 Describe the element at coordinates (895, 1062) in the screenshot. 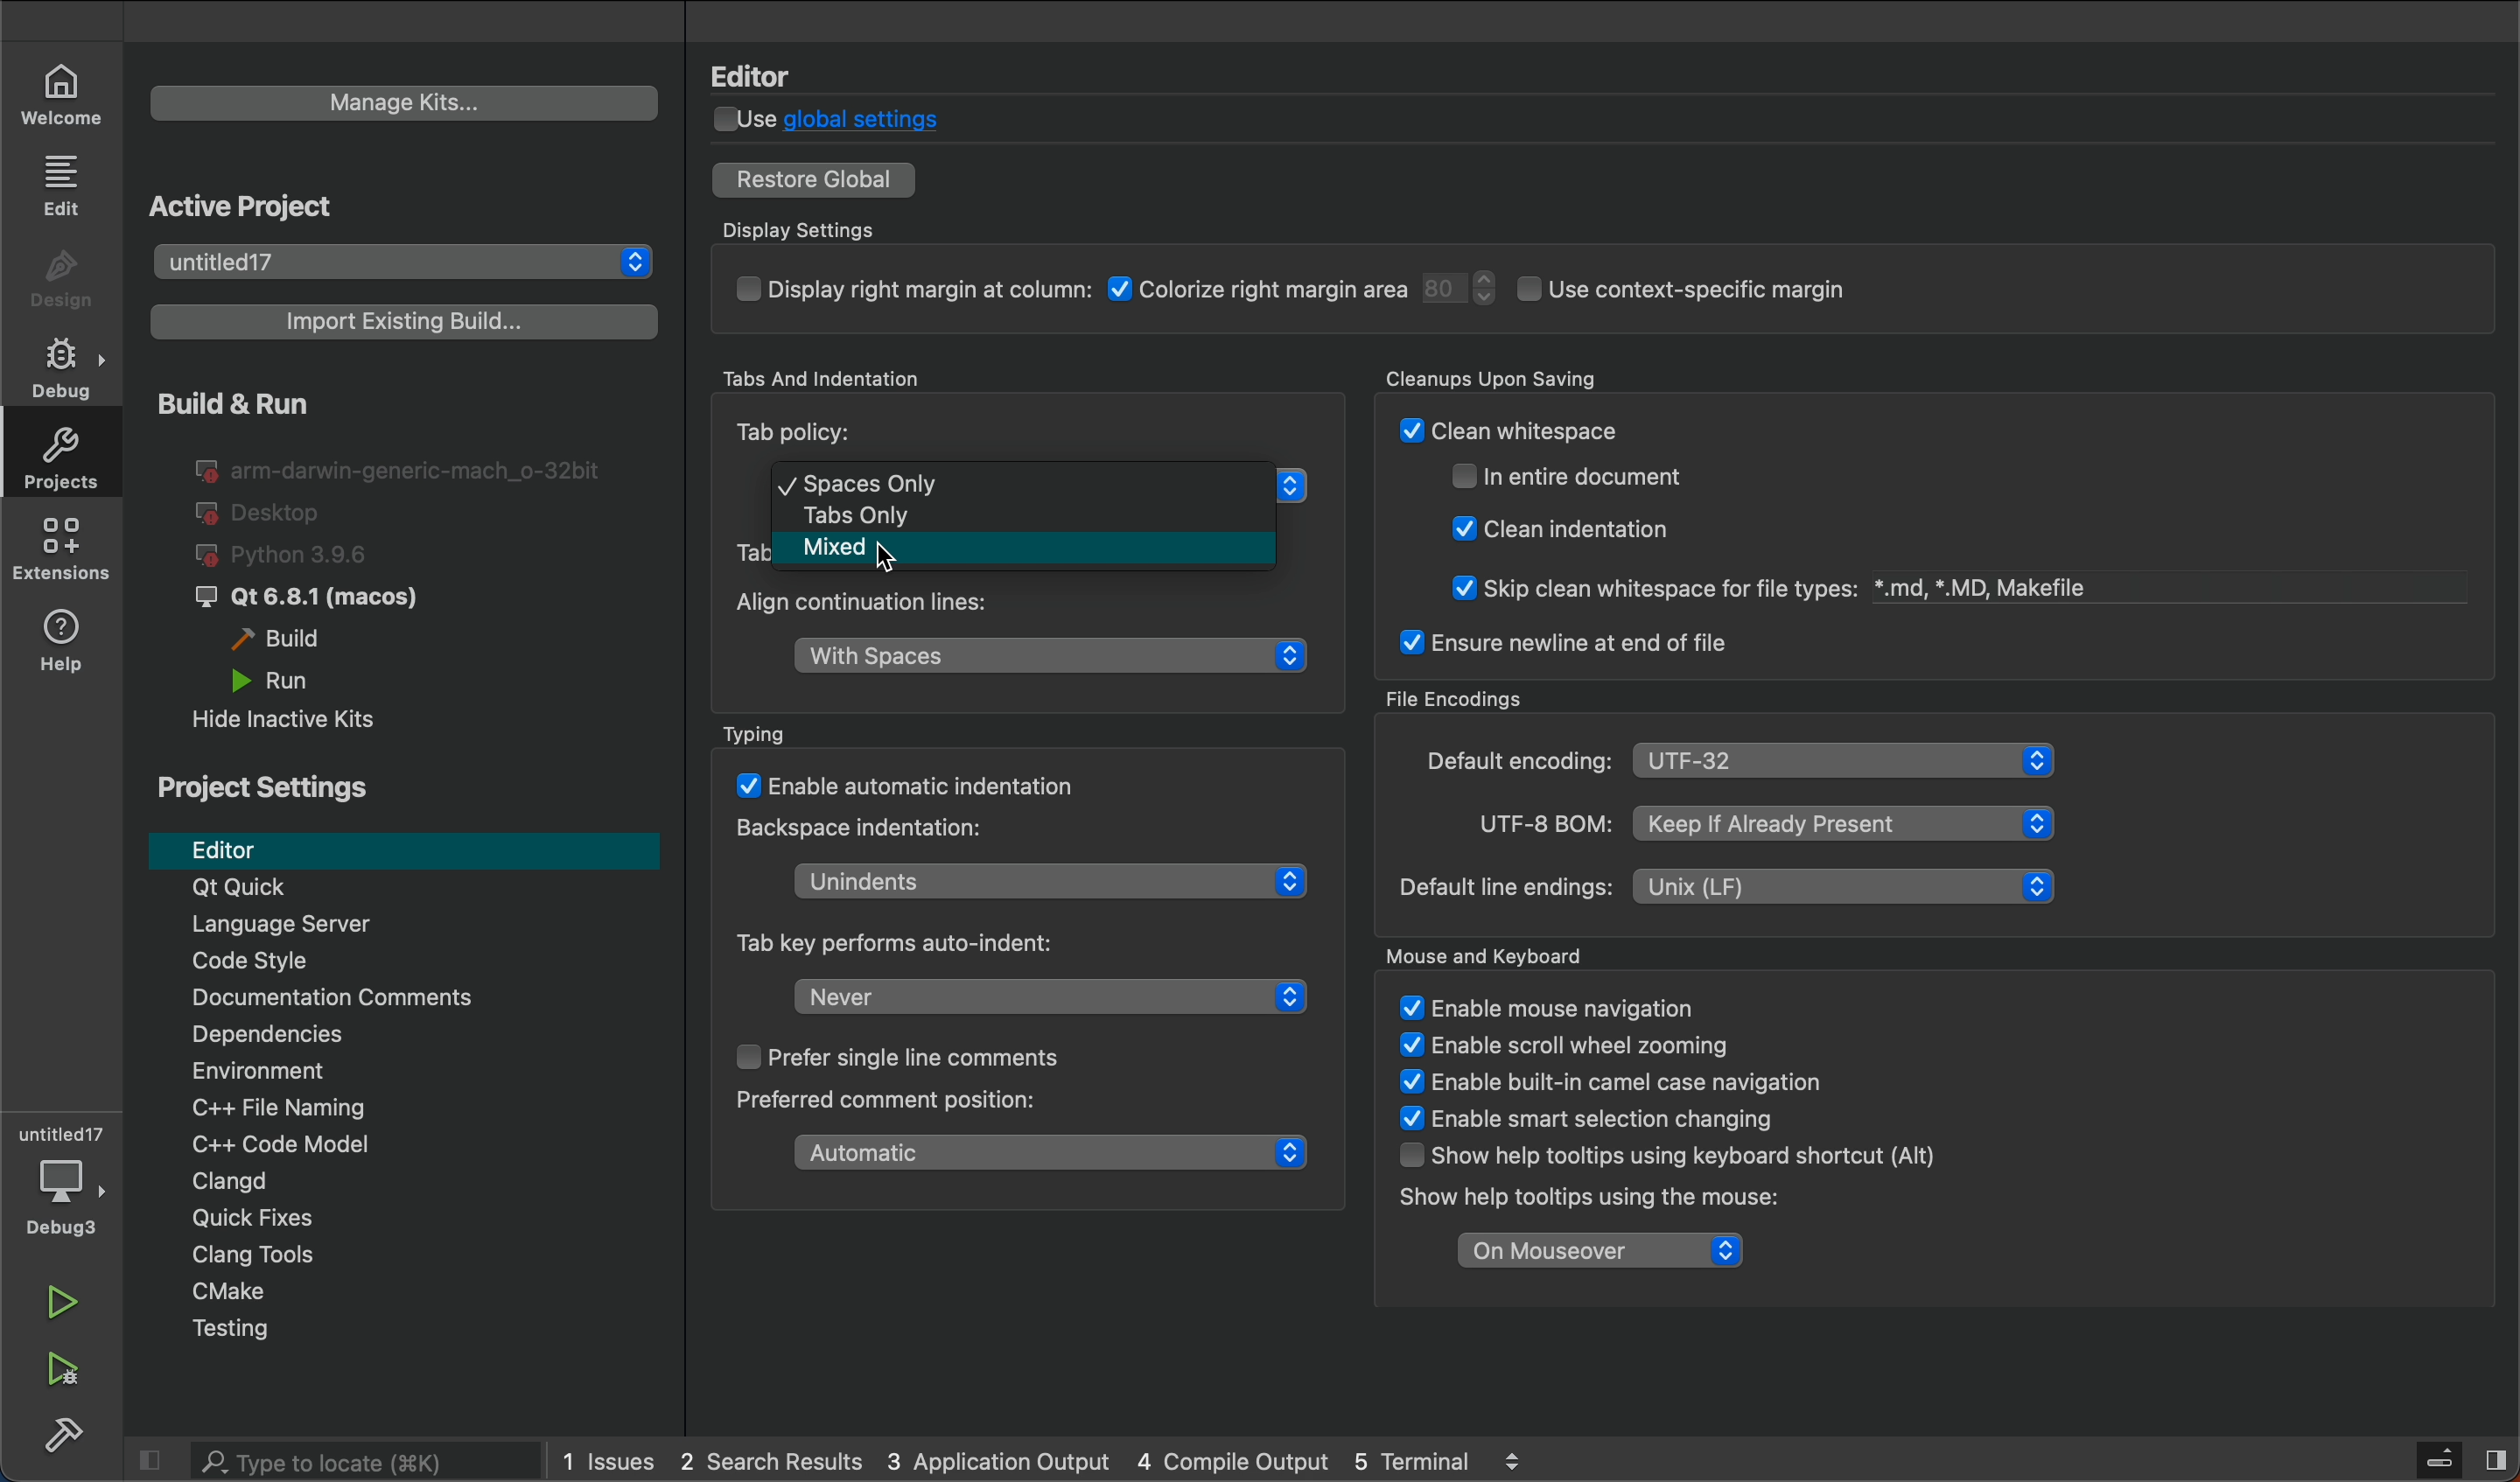

I see `prefer single line comment` at that location.